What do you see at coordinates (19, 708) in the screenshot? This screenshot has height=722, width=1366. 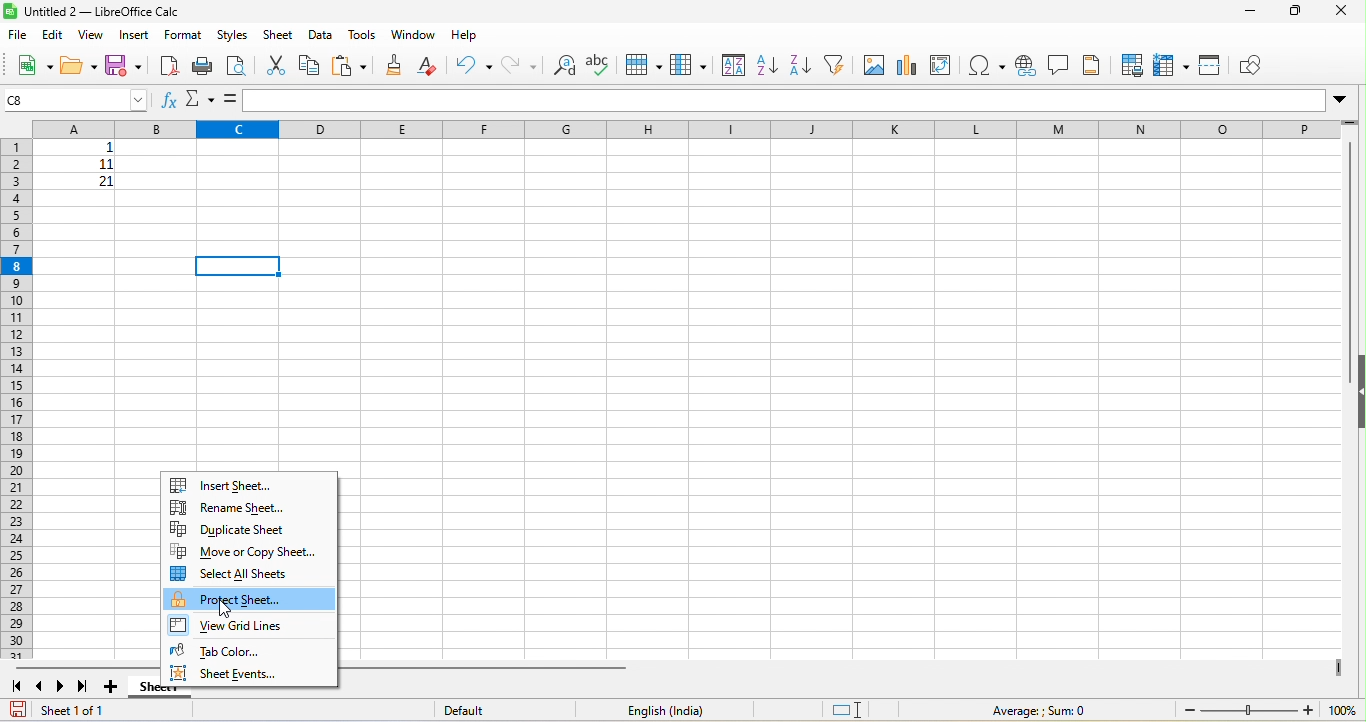 I see `save` at bounding box center [19, 708].